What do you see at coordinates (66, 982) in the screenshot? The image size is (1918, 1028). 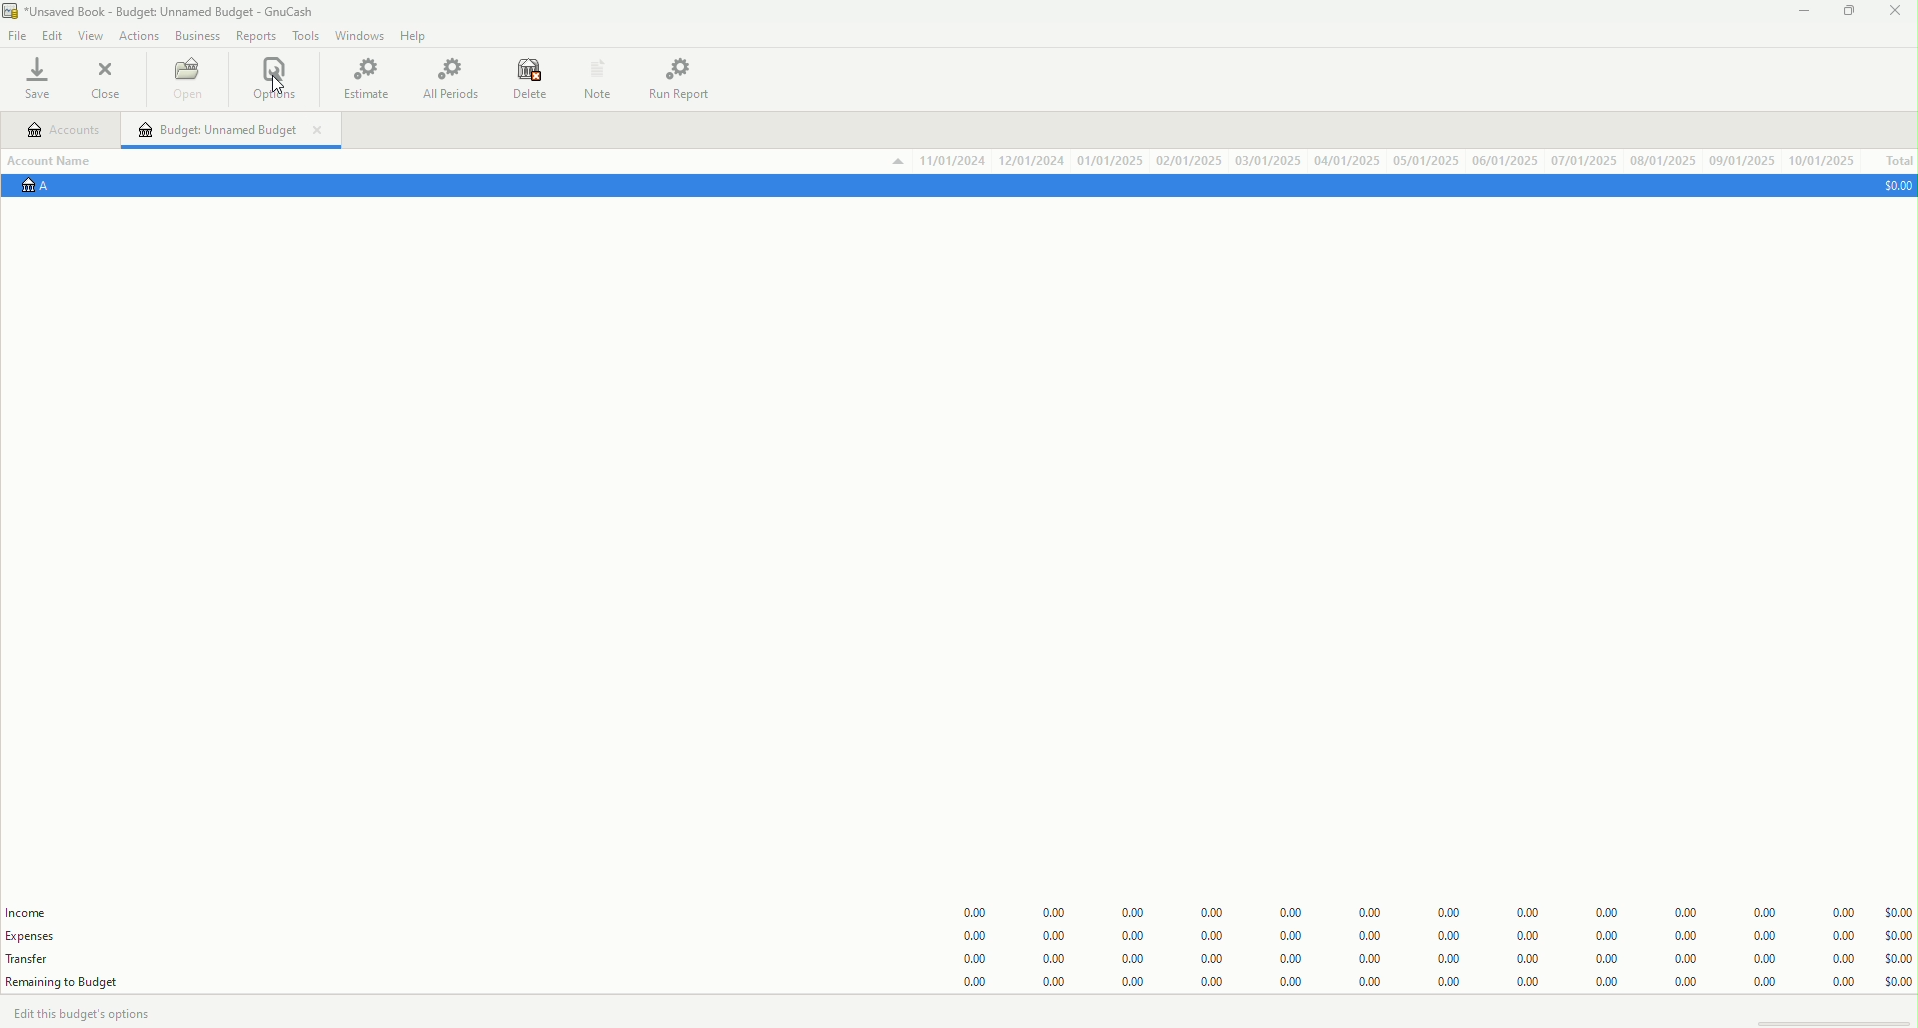 I see `Remaining to Budget` at bounding box center [66, 982].